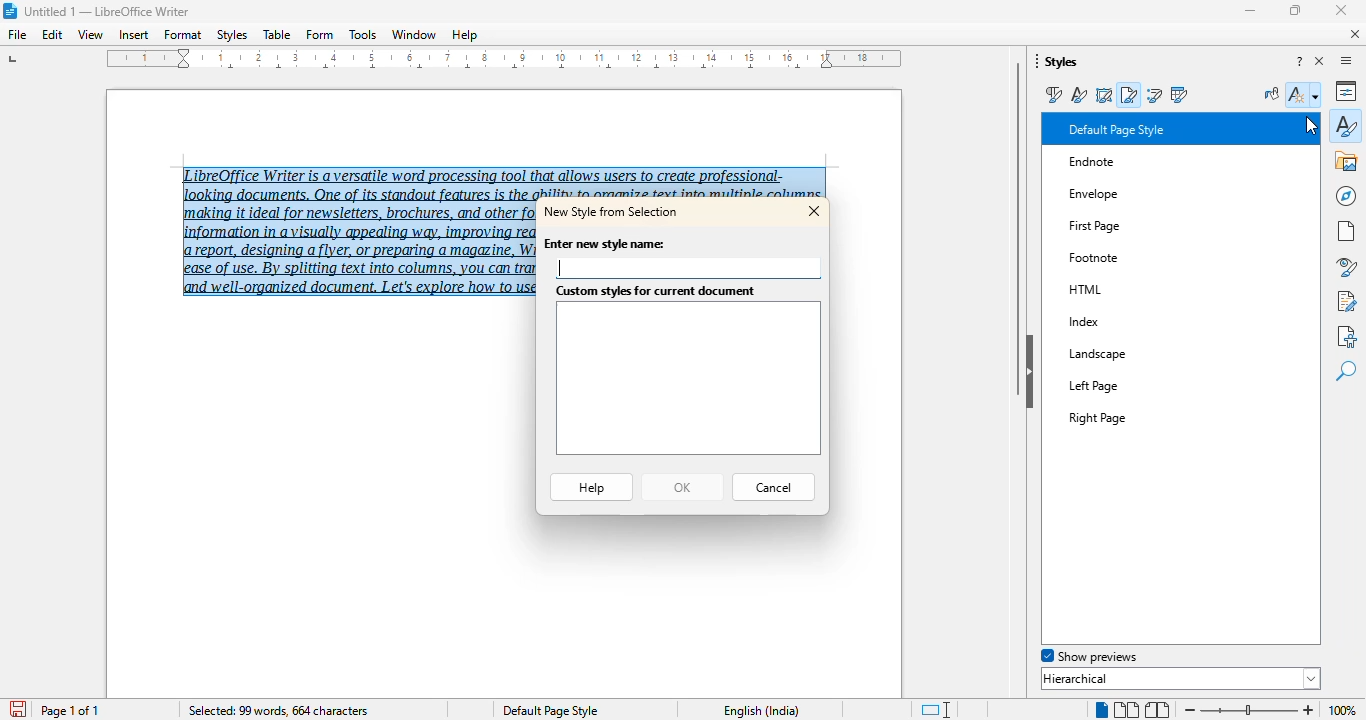 This screenshot has height=720, width=1366. I want to click on save document, so click(19, 708).